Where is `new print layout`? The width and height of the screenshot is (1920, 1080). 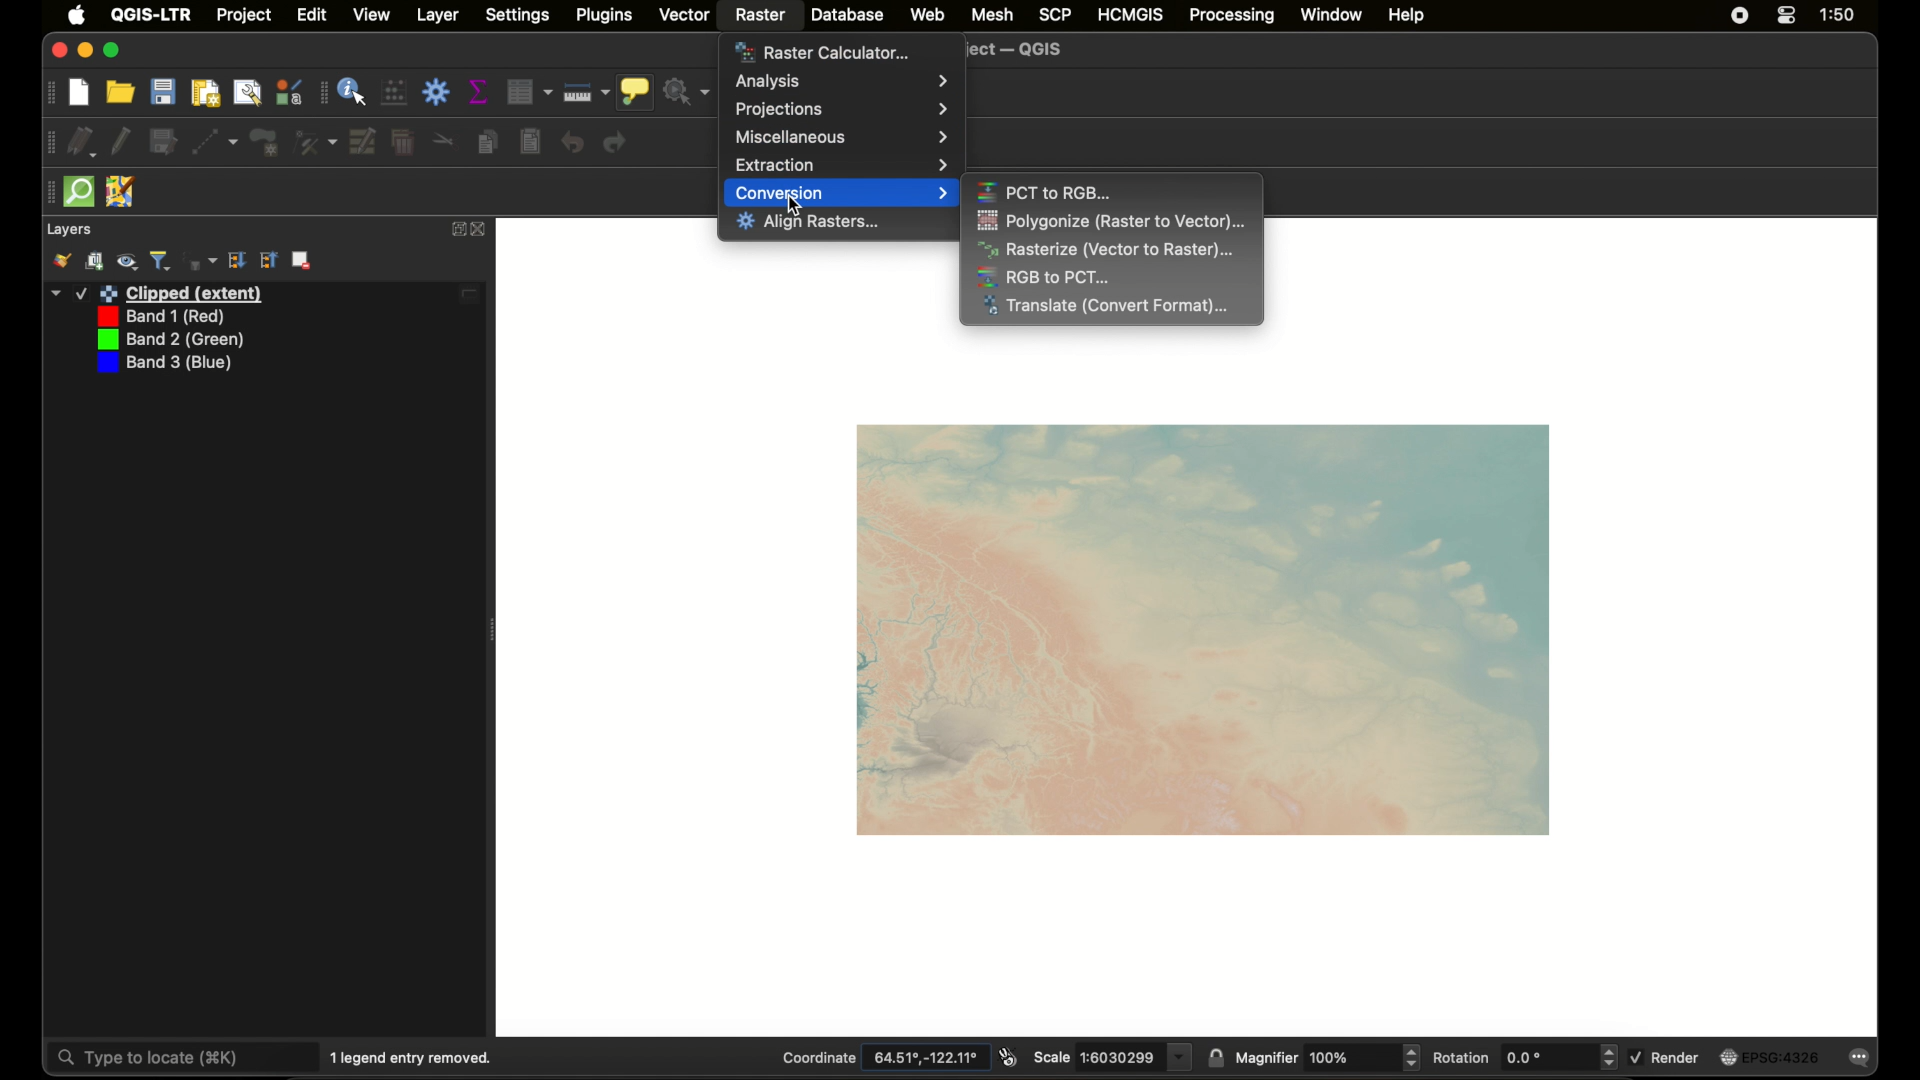
new print layout is located at coordinates (207, 93).